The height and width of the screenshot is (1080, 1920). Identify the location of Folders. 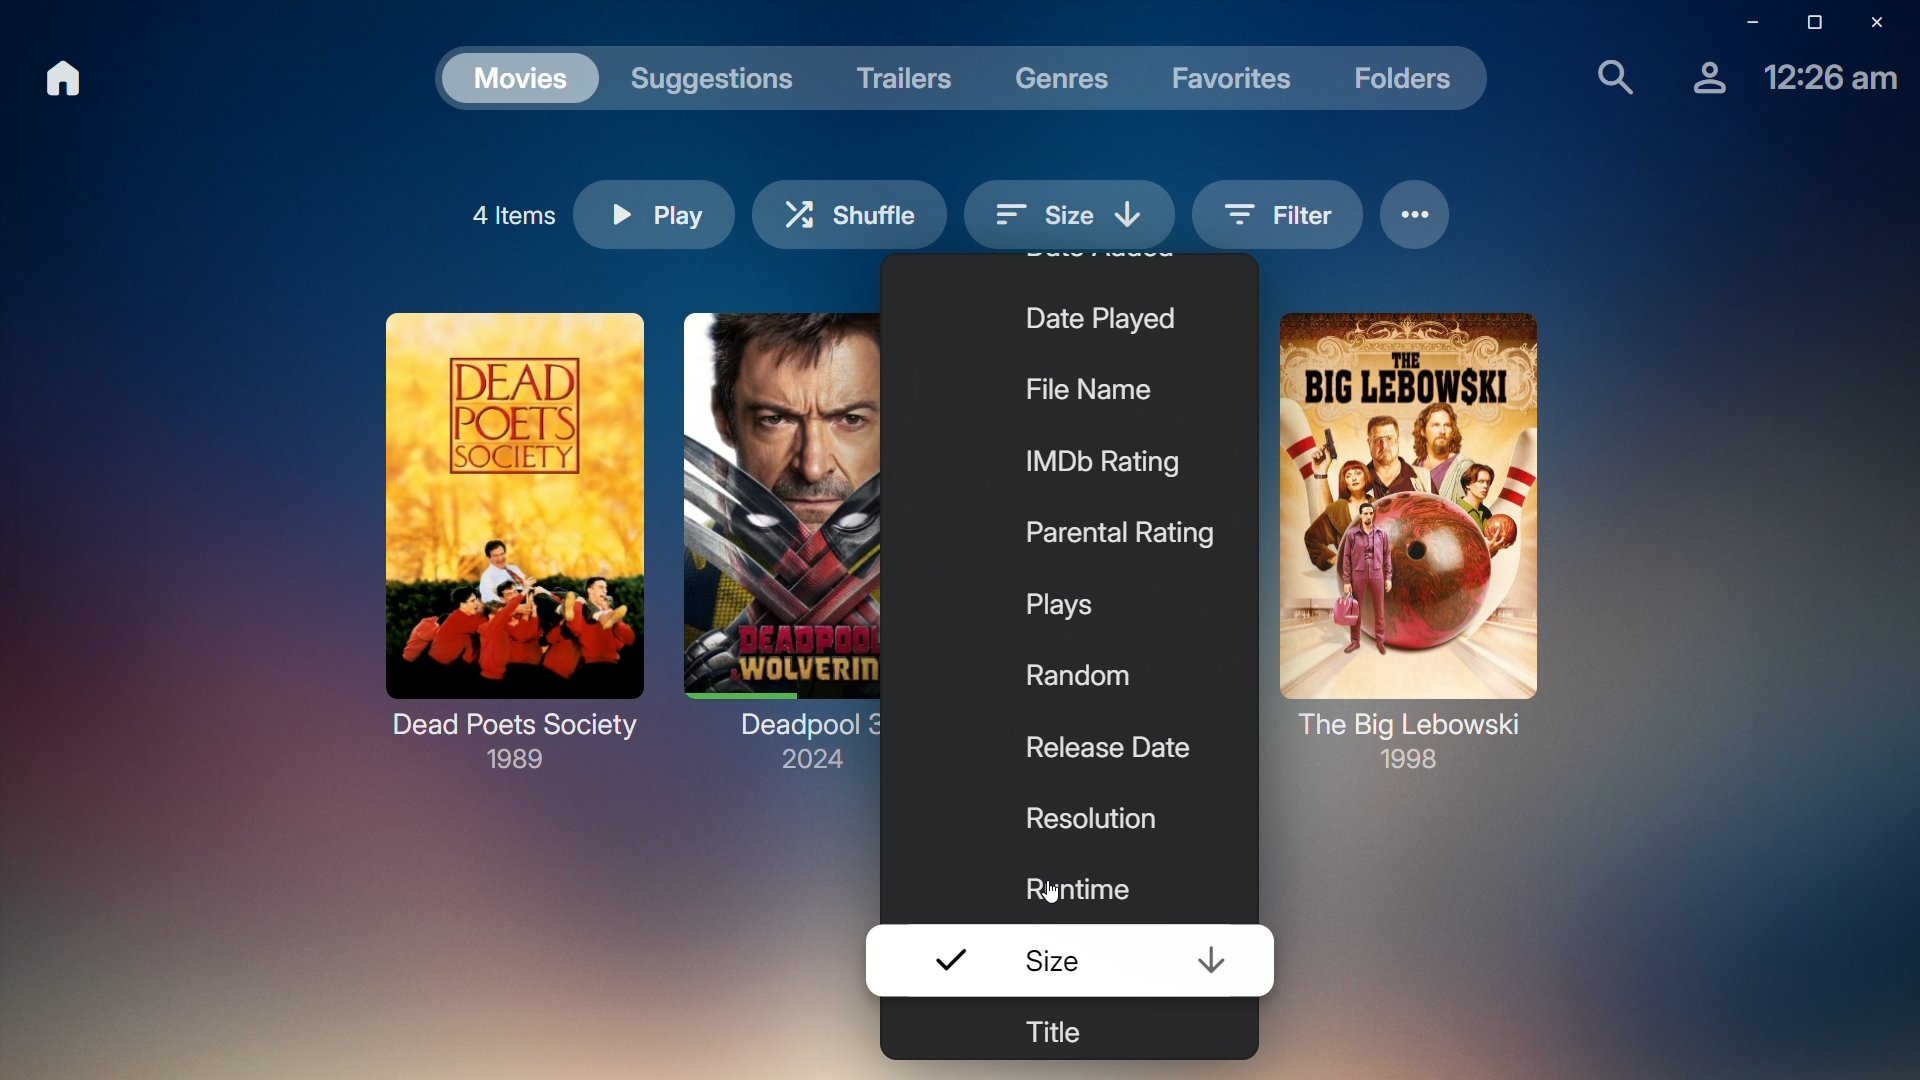
(1410, 84).